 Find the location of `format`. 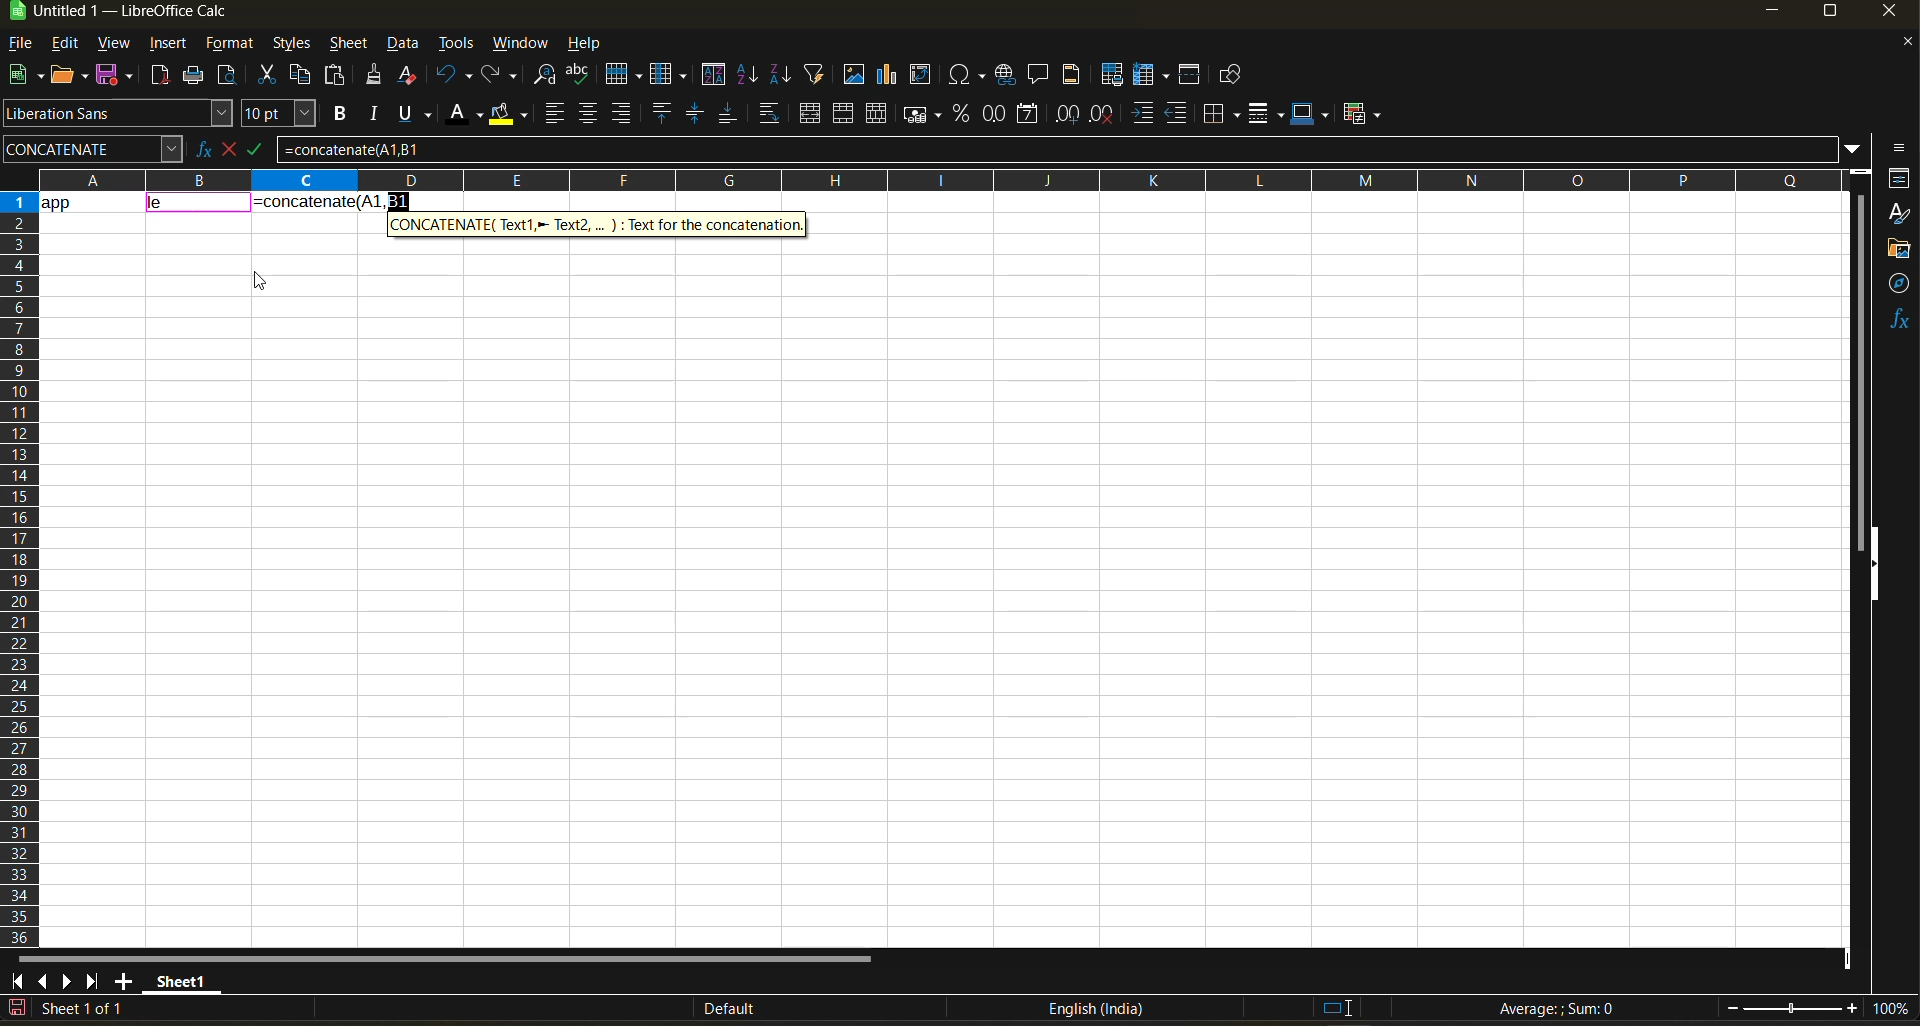

format is located at coordinates (231, 46).